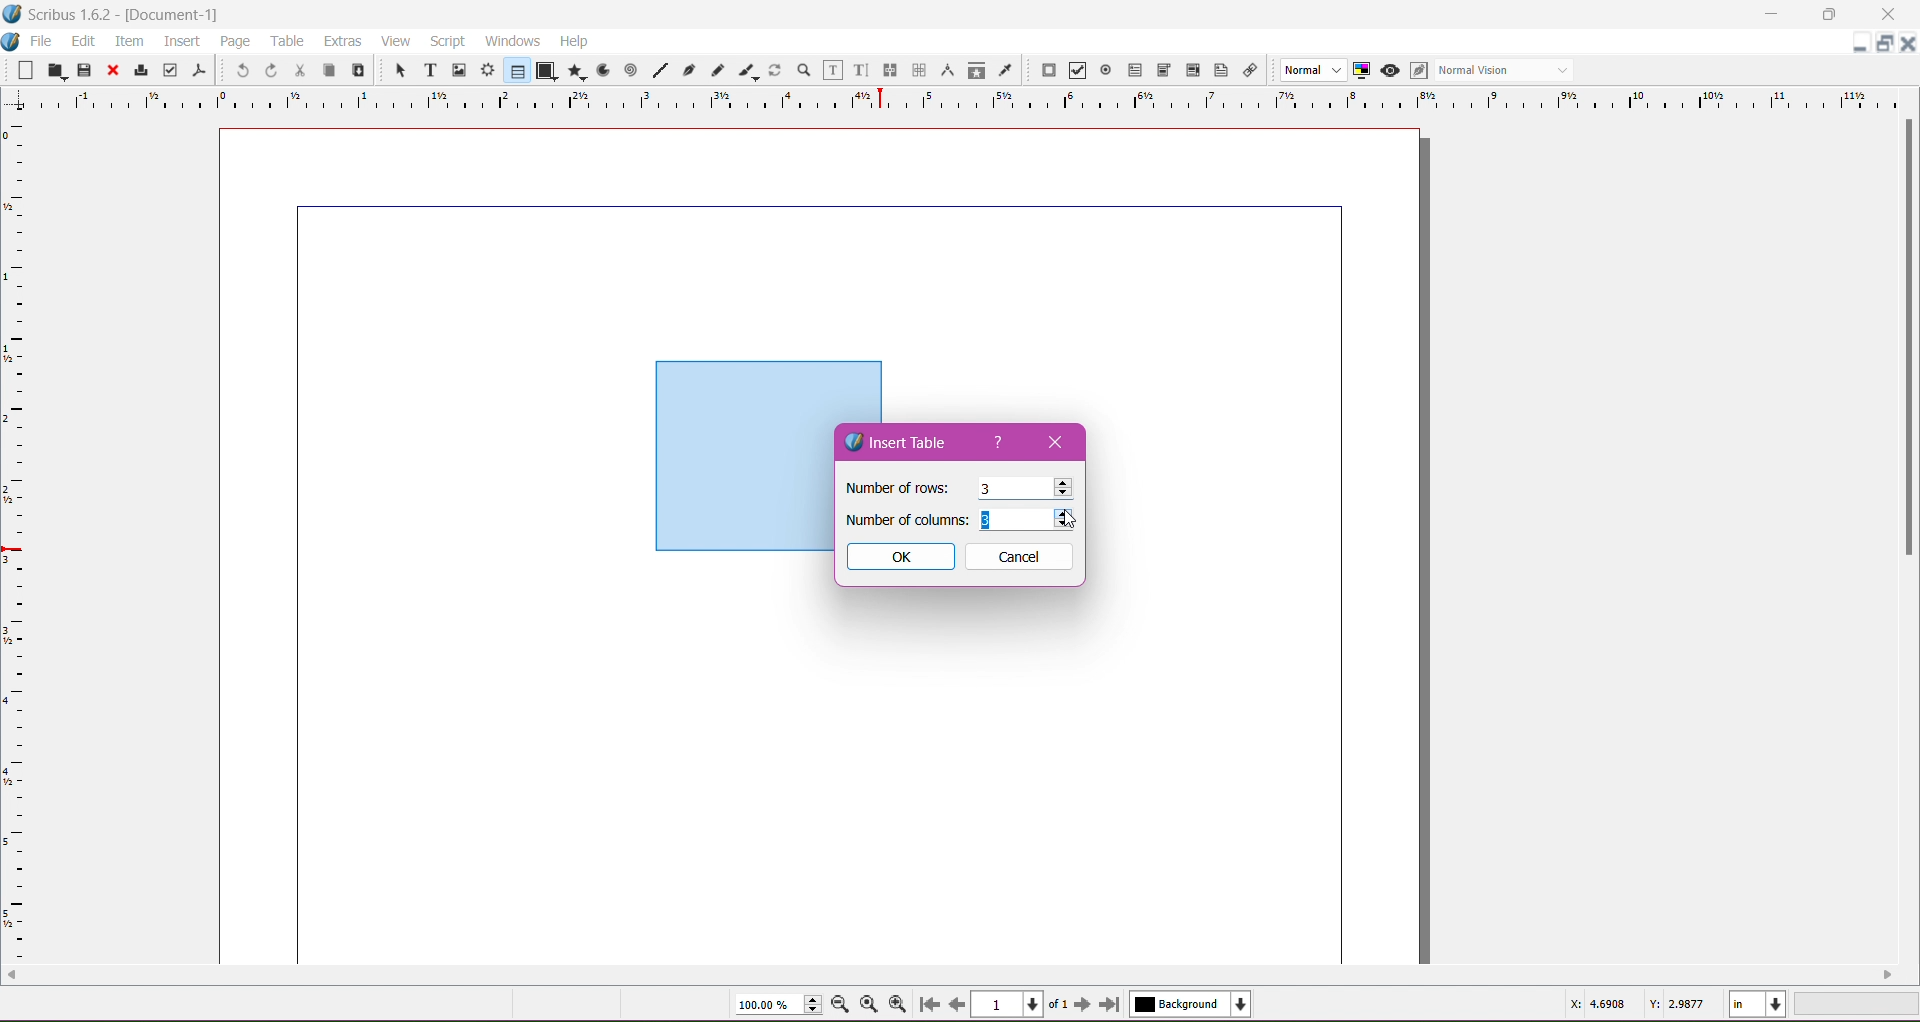  What do you see at coordinates (1247, 69) in the screenshot?
I see `Link Annotation` at bounding box center [1247, 69].